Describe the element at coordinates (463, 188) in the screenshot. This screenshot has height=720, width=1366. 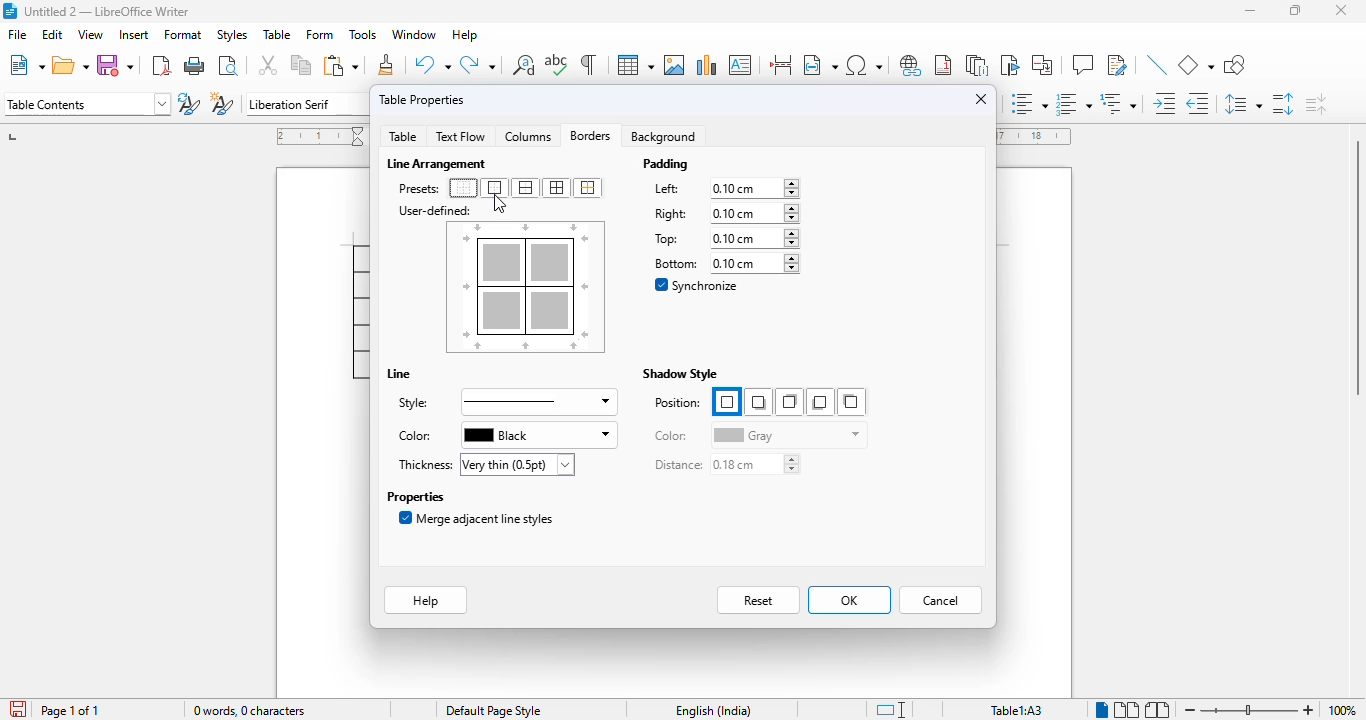
I see `no borders` at that location.